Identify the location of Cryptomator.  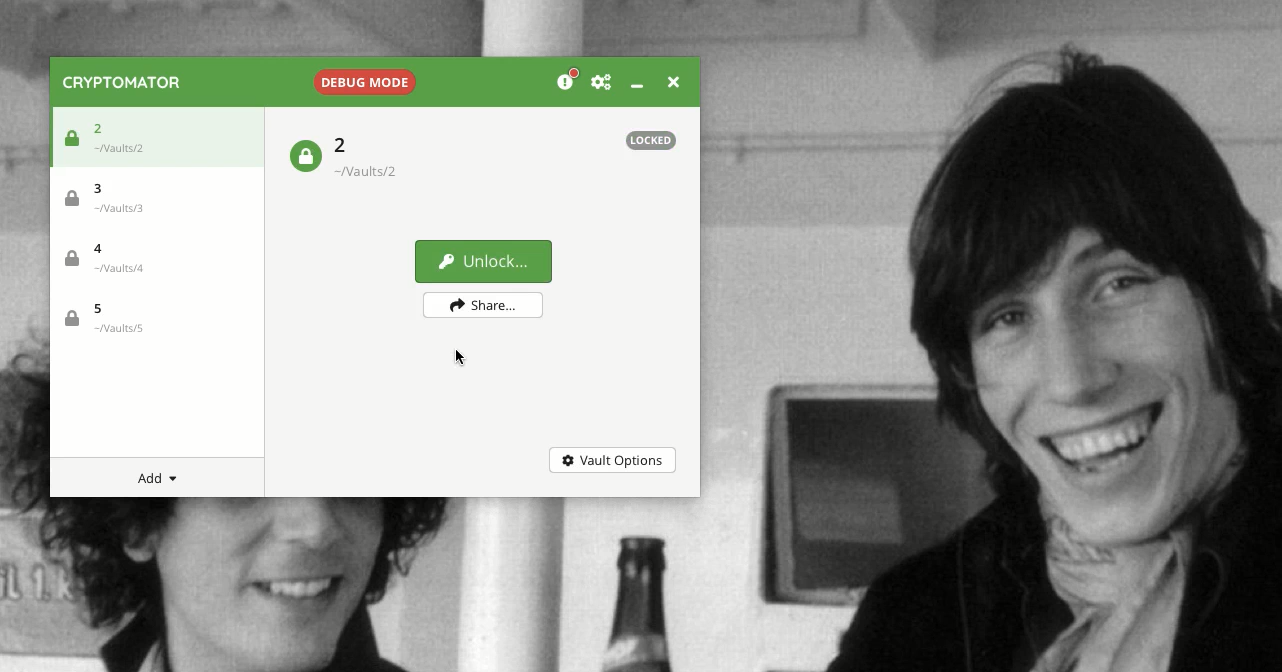
(123, 82).